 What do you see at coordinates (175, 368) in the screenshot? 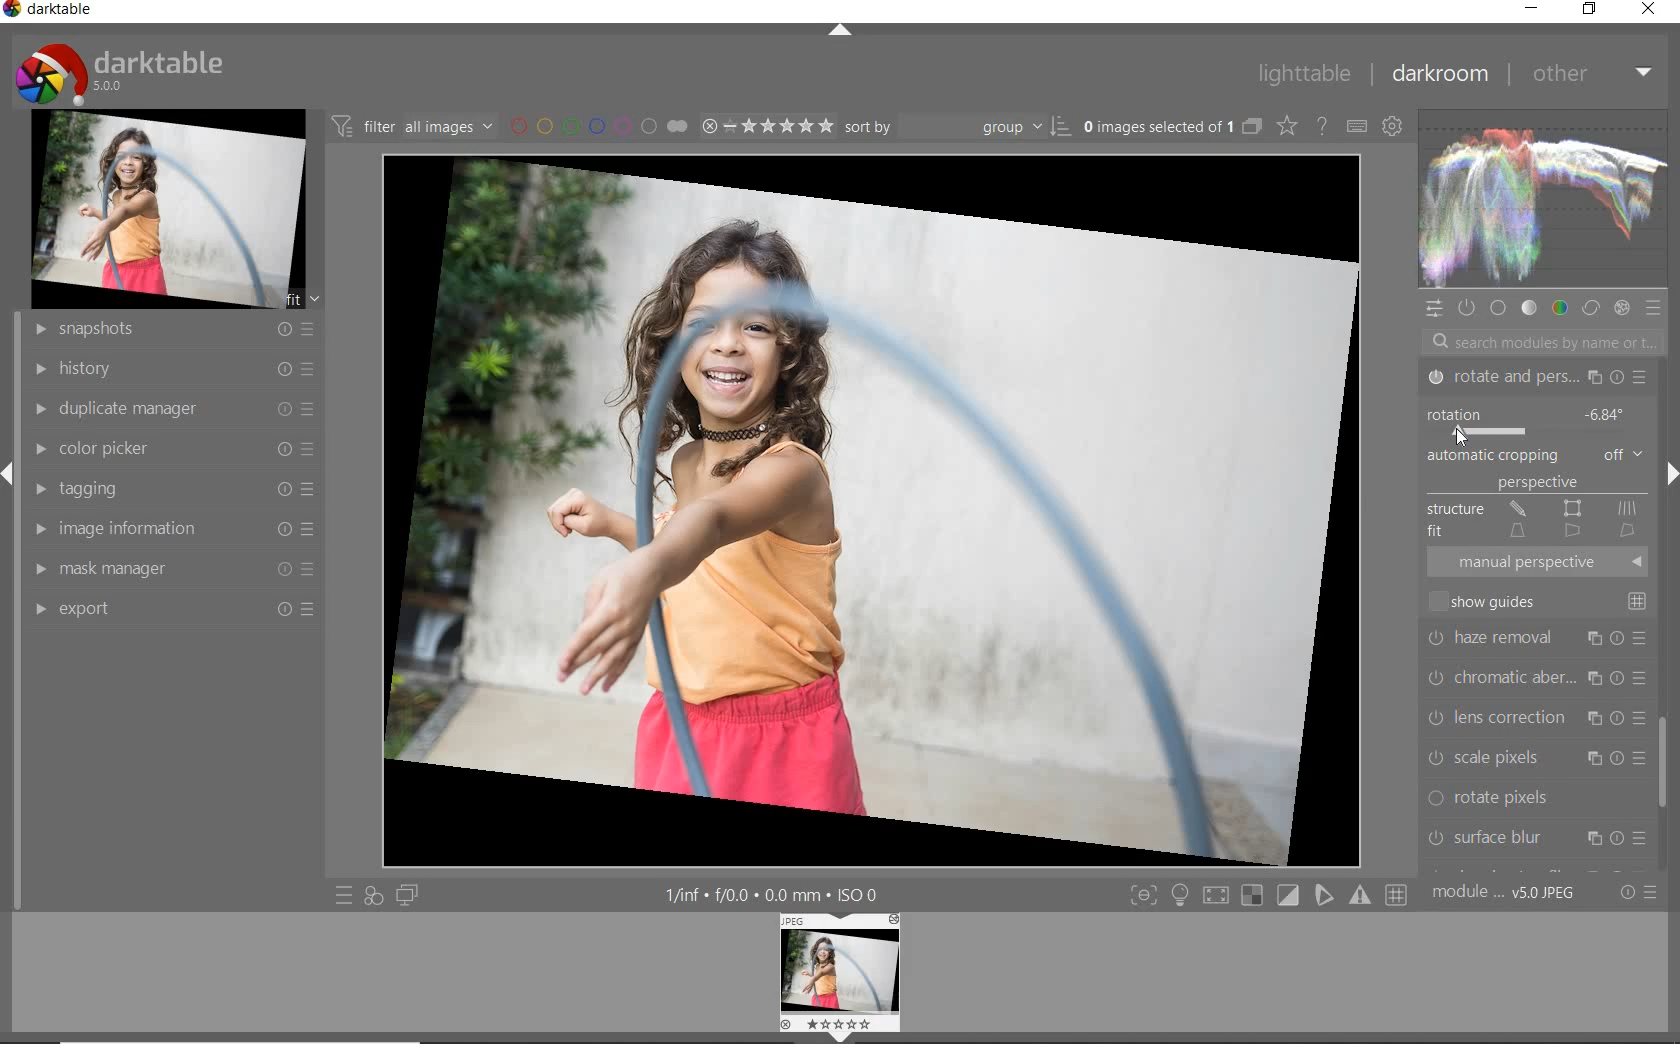
I see `history` at bounding box center [175, 368].